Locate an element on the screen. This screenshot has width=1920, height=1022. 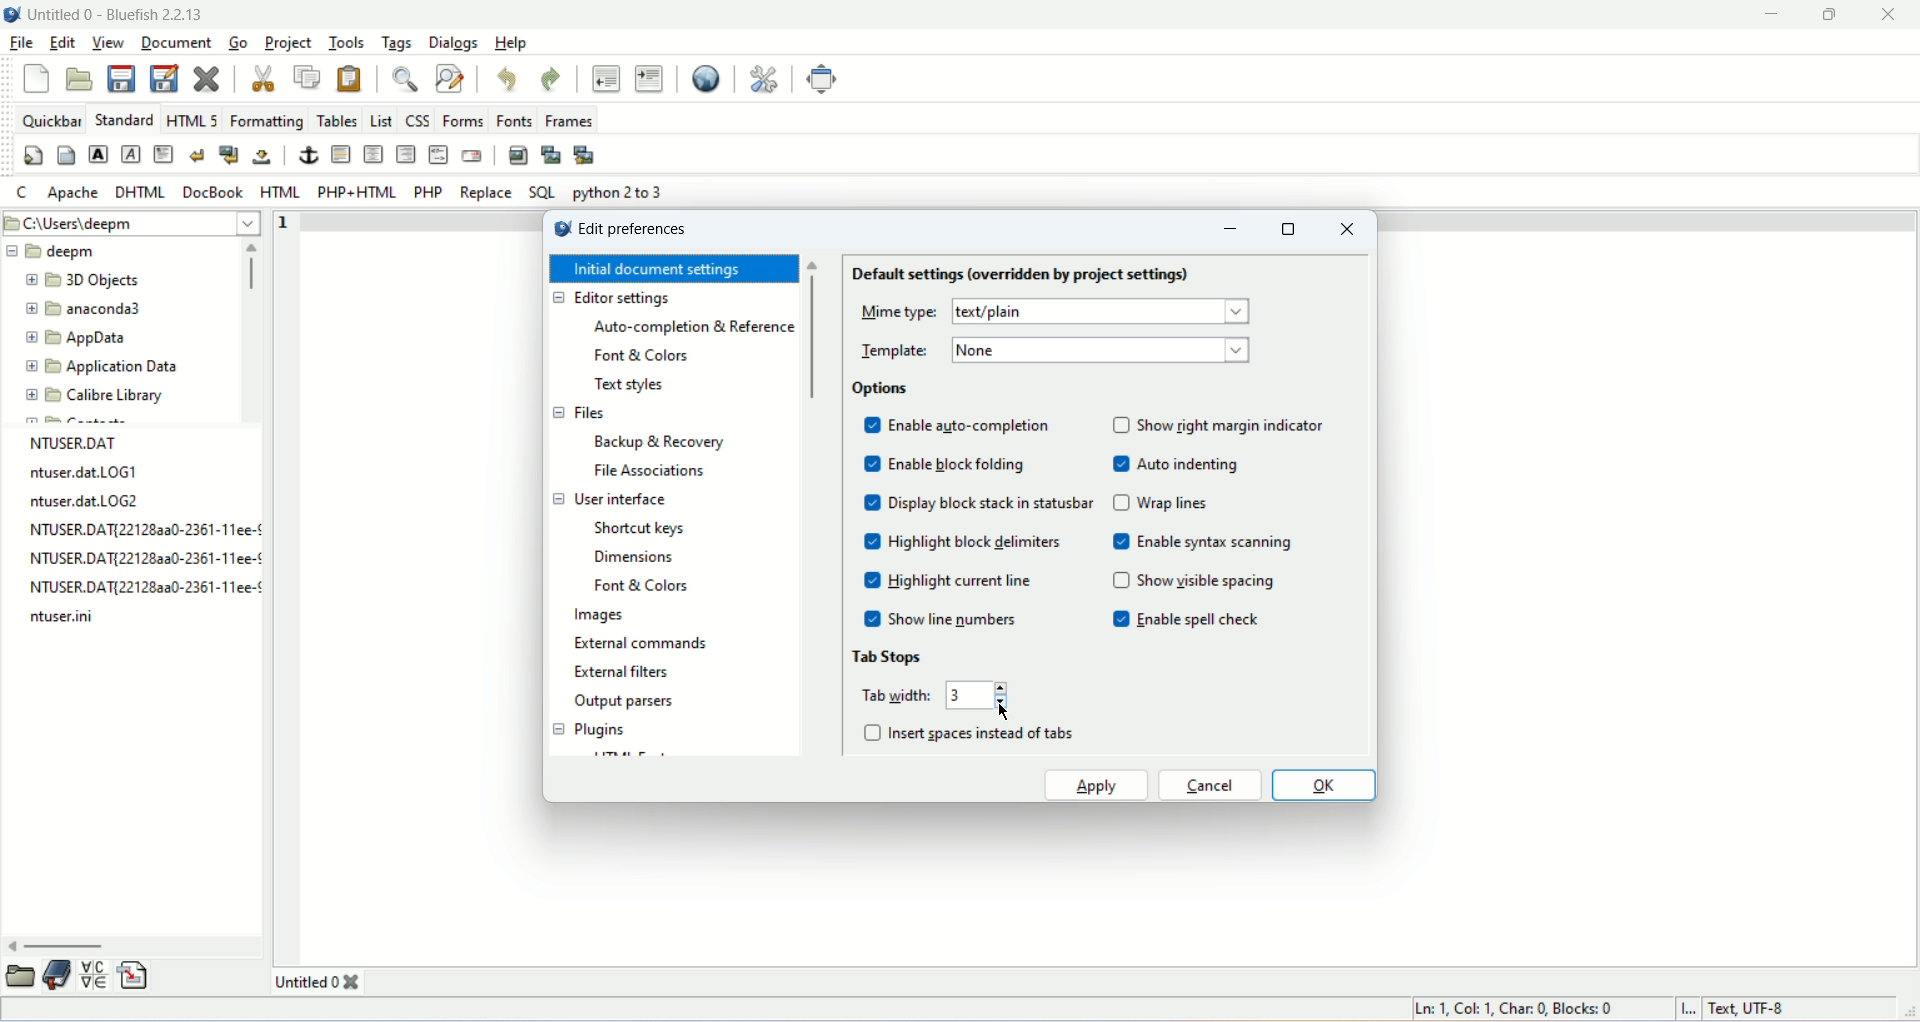
center is located at coordinates (372, 153).